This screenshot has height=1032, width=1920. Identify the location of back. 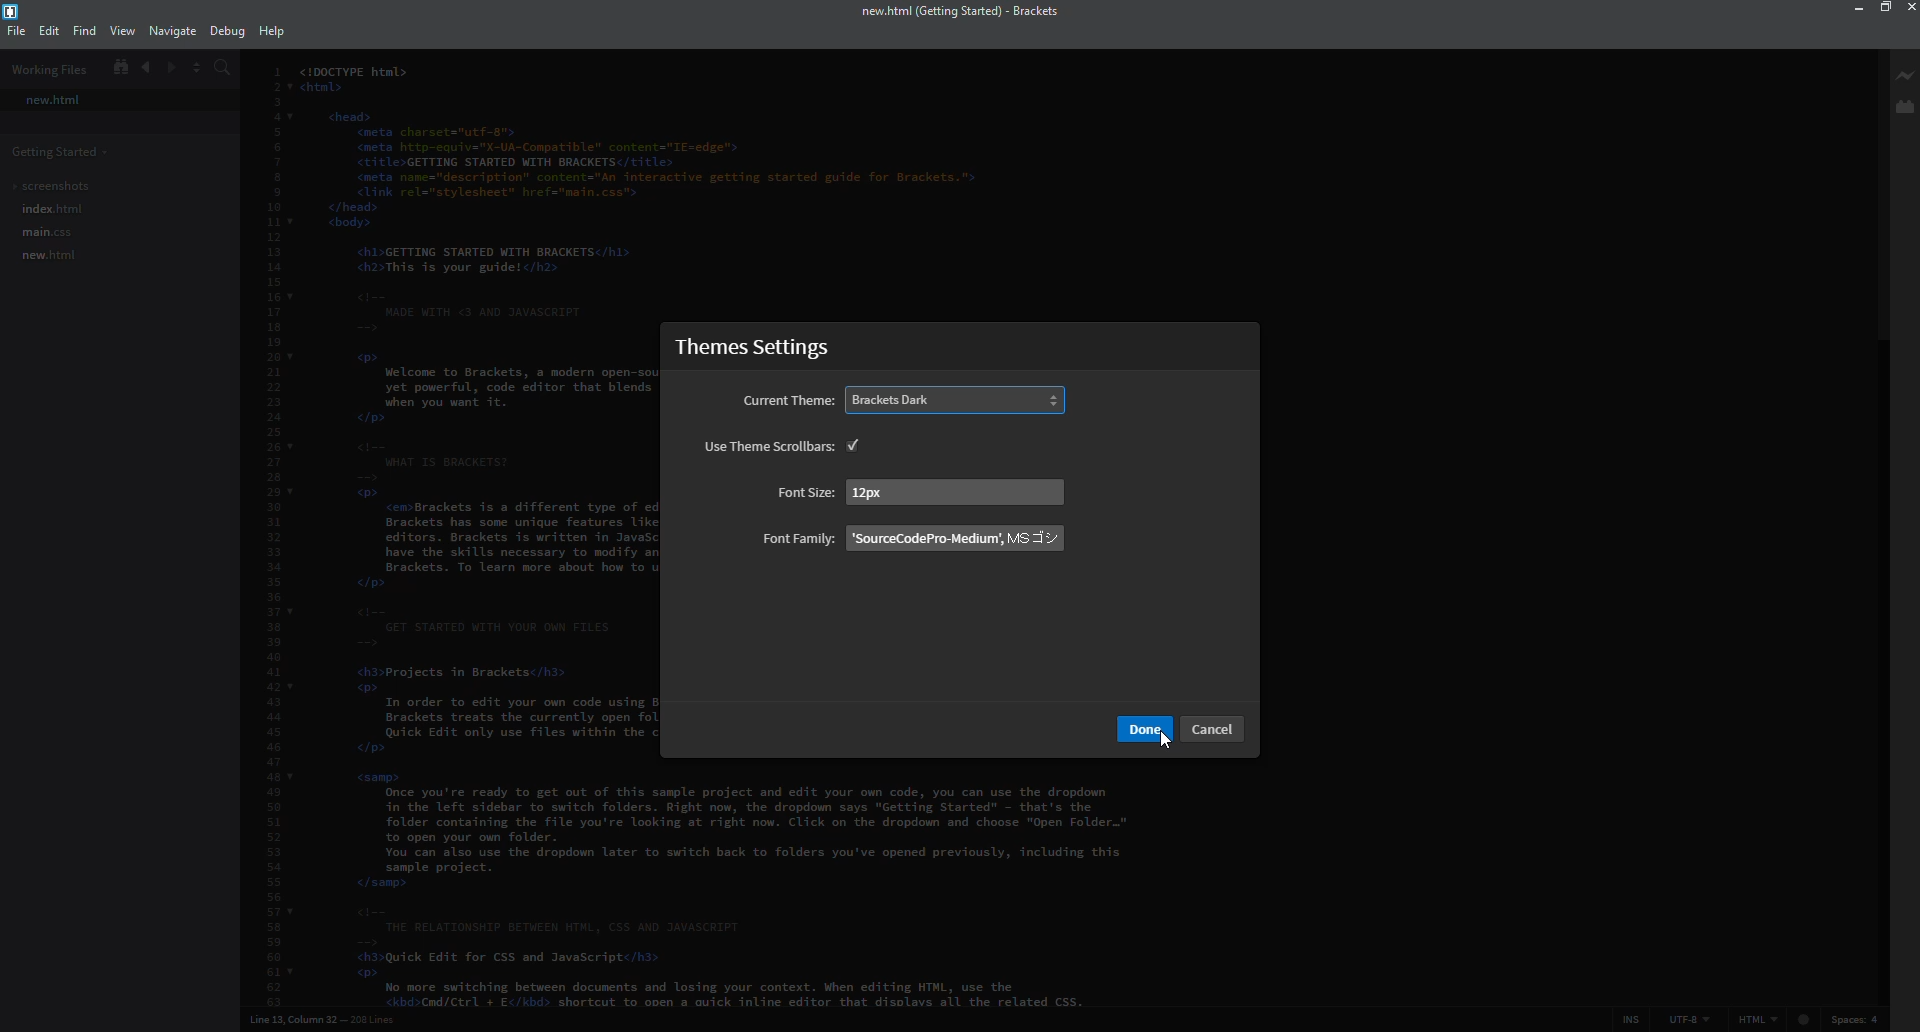
(145, 68).